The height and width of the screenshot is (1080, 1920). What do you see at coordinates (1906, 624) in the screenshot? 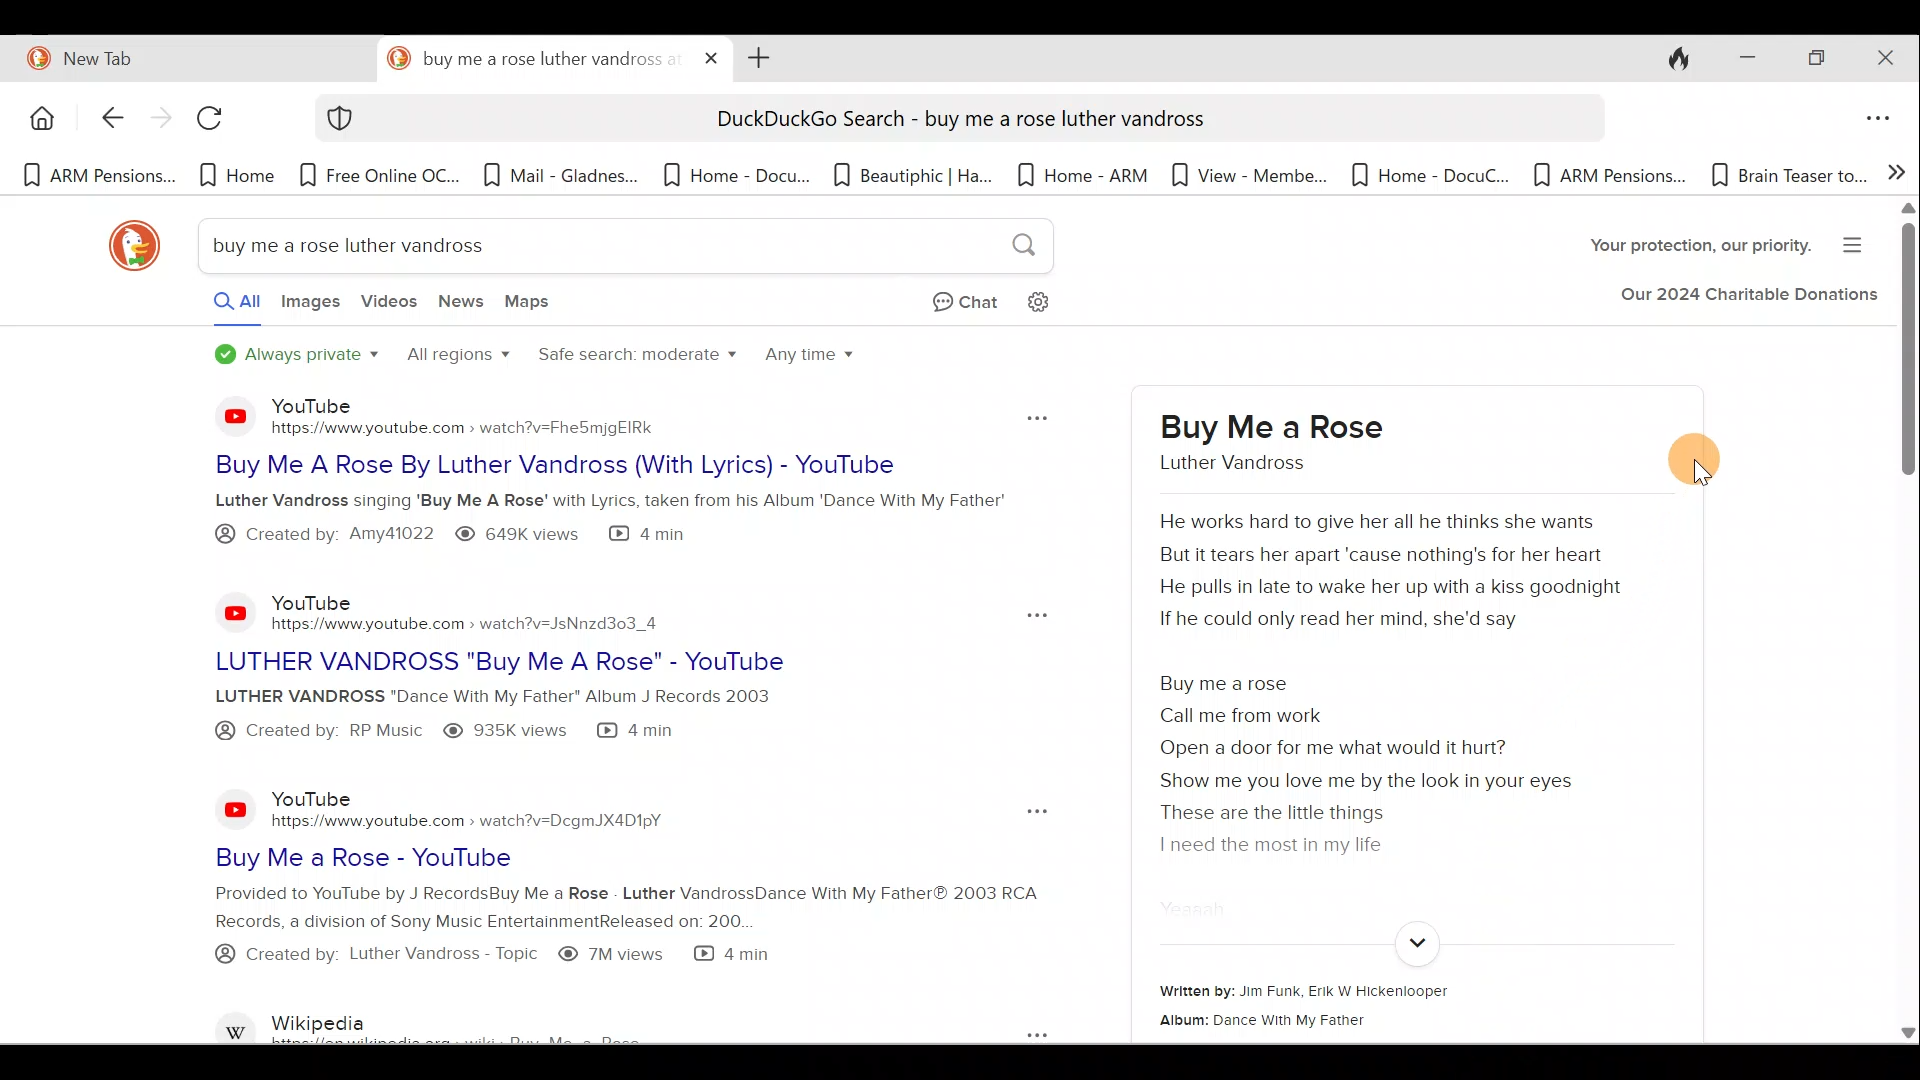
I see `Scroll bar` at bounding box center [1906, 624].